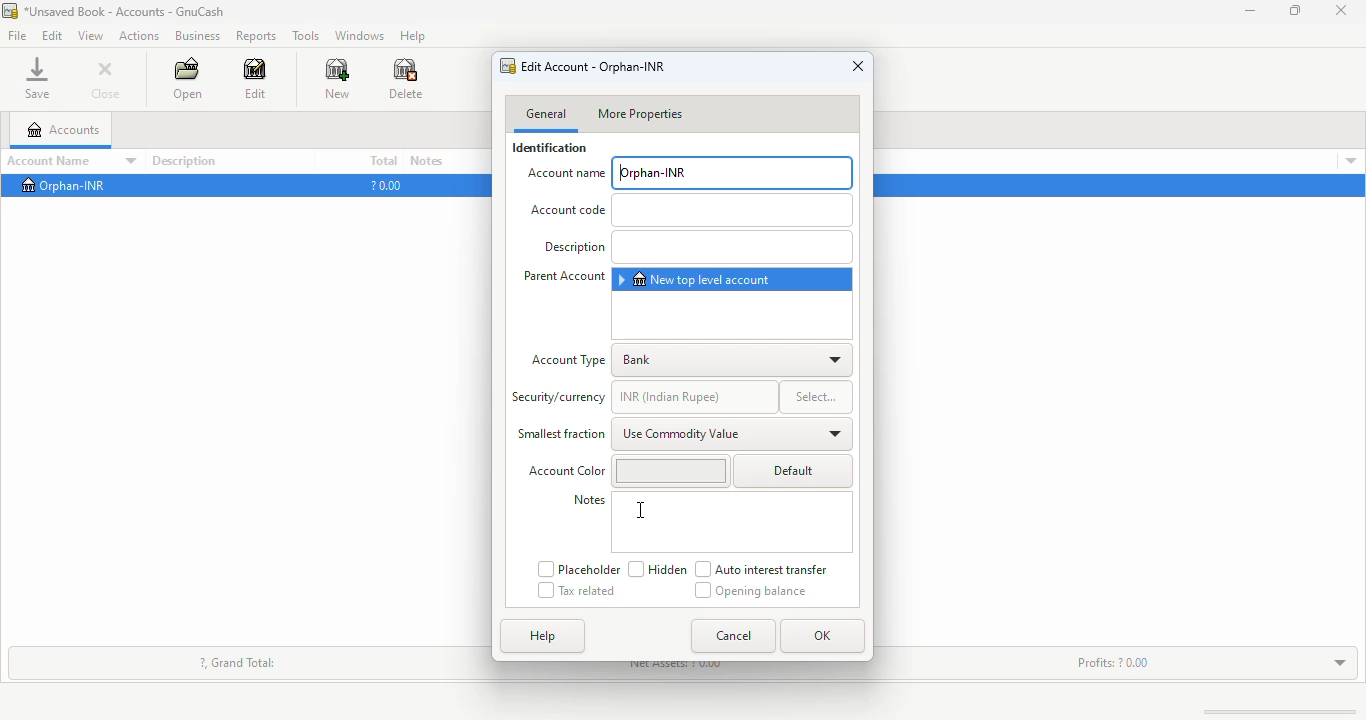 The width and height of the screenshot is (1366, 720). I want to click on reports, so click(255, 36).